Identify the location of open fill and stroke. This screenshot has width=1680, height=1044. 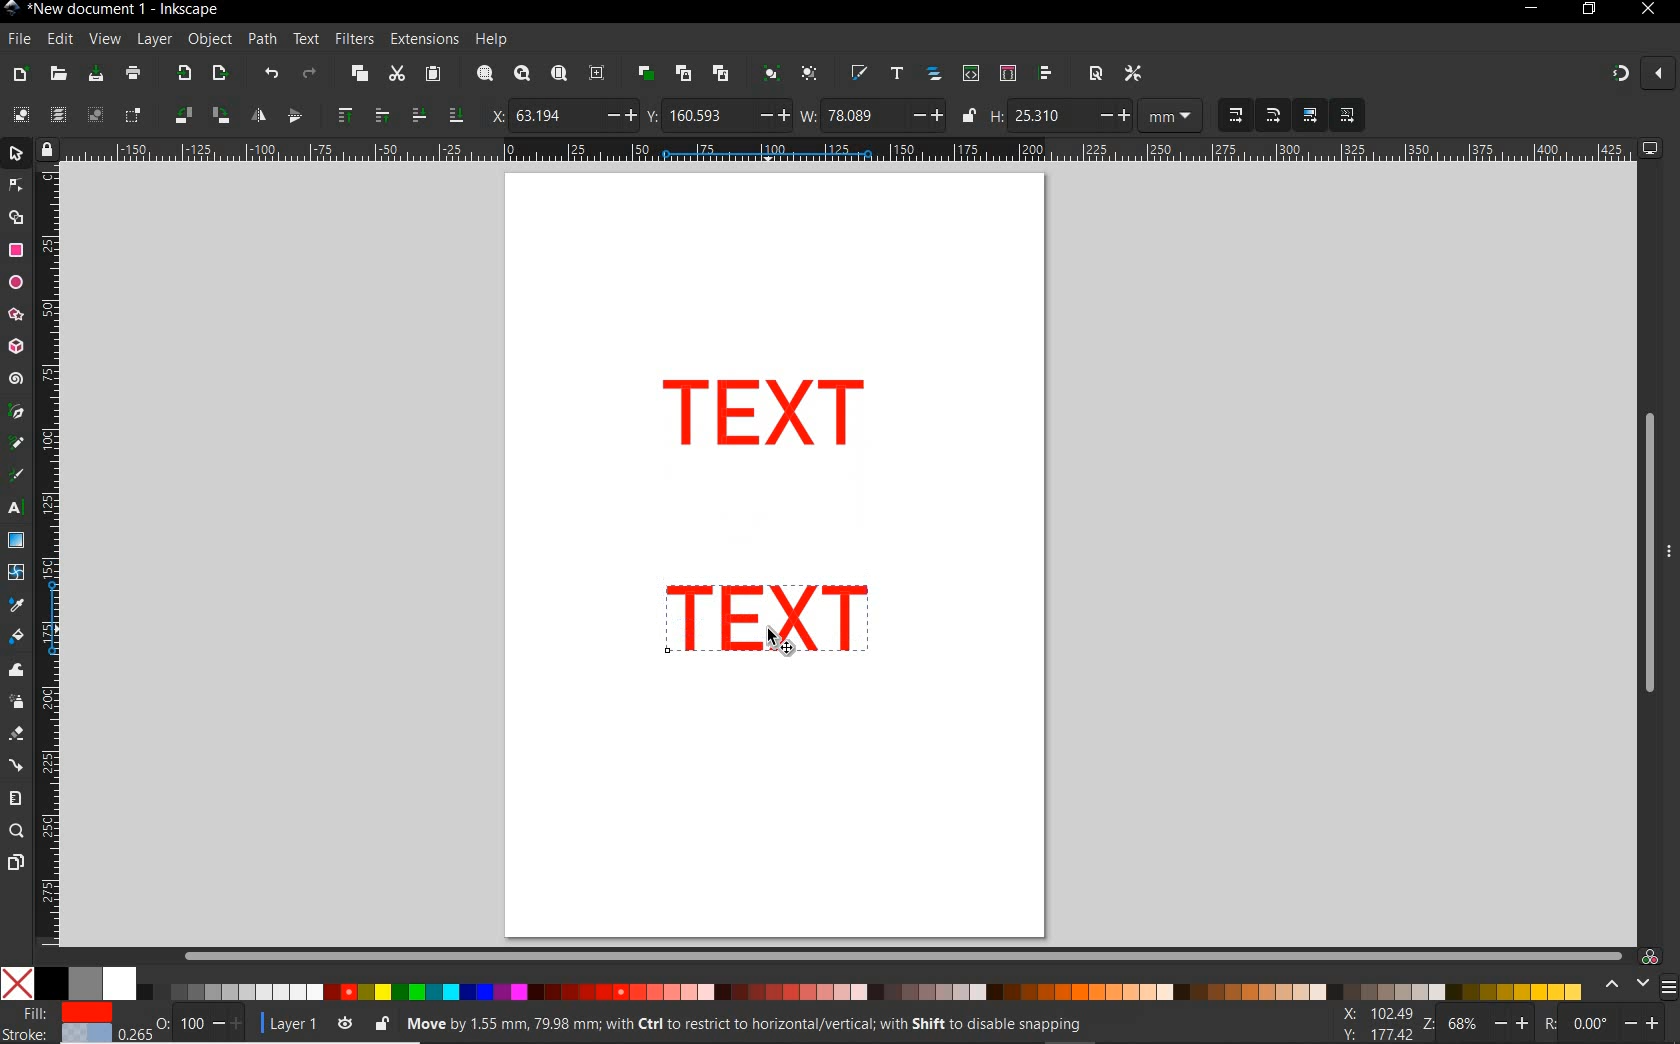
(860, 74).